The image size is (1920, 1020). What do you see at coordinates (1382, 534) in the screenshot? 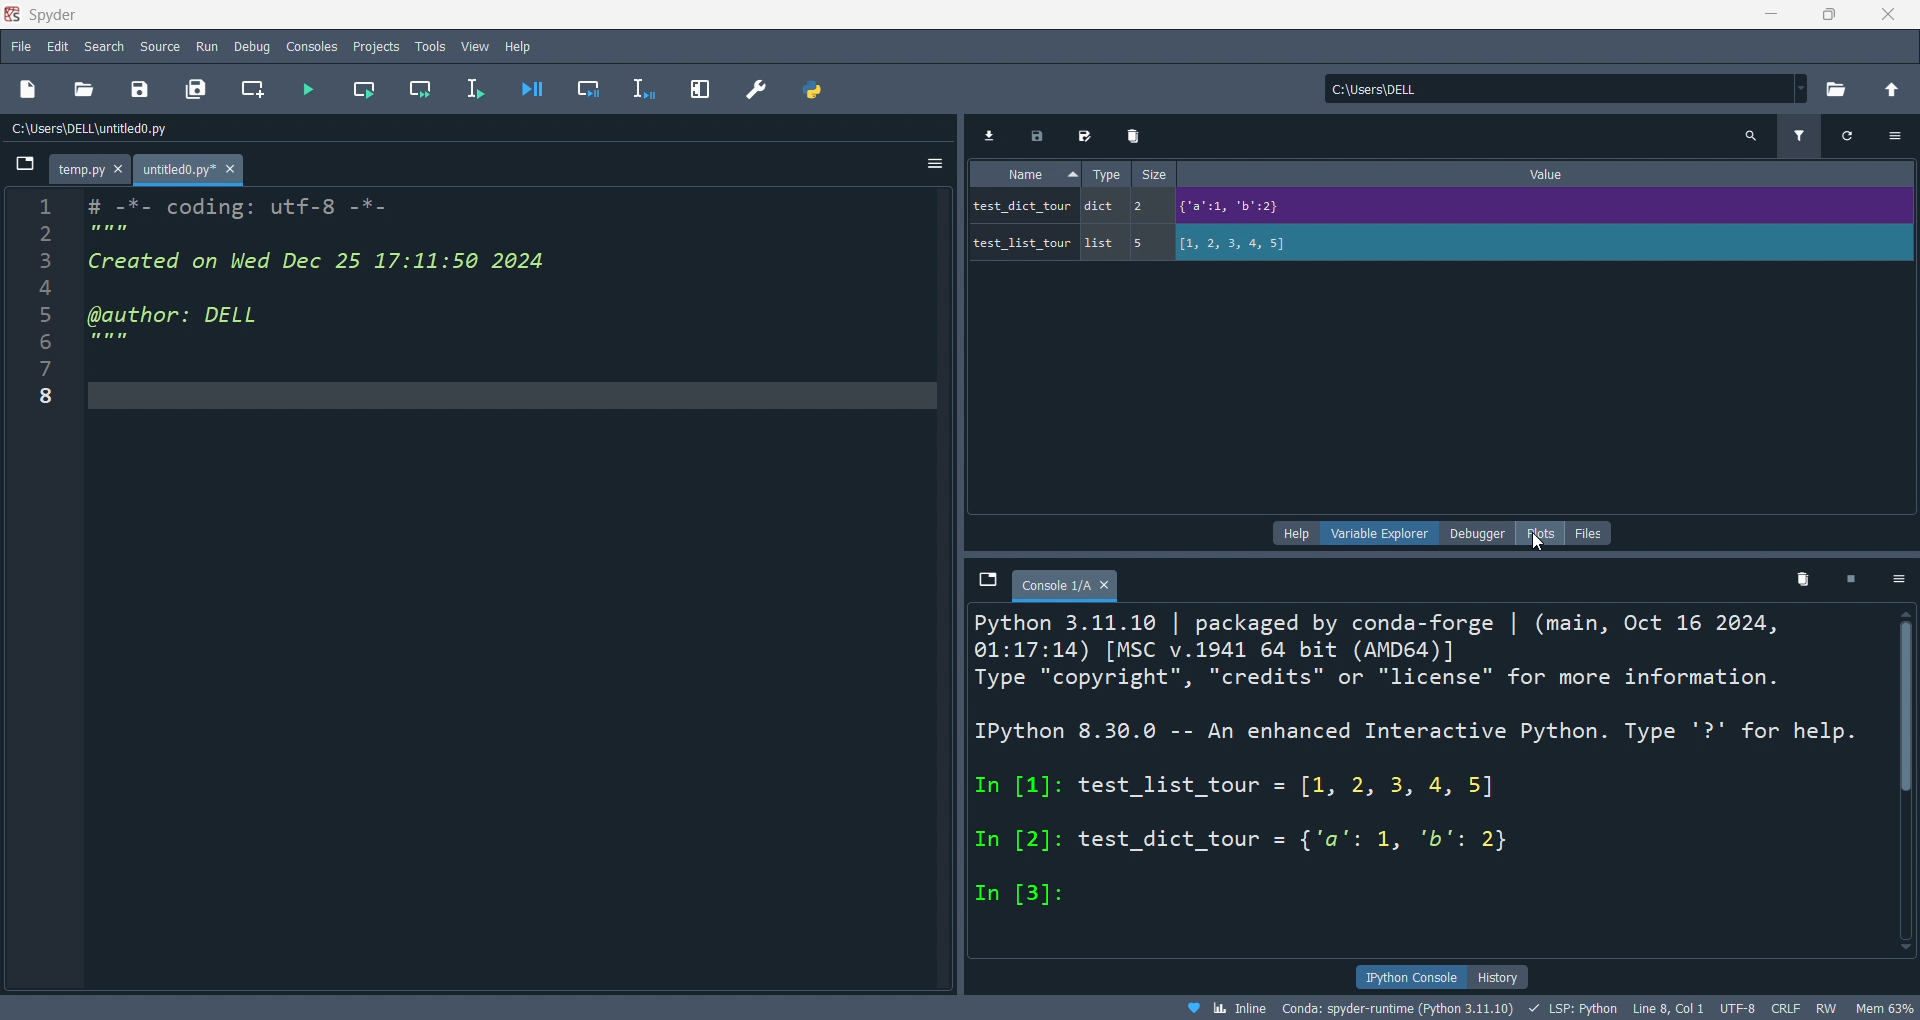
I see `variable explorer` at bounding box center [1382, 534].